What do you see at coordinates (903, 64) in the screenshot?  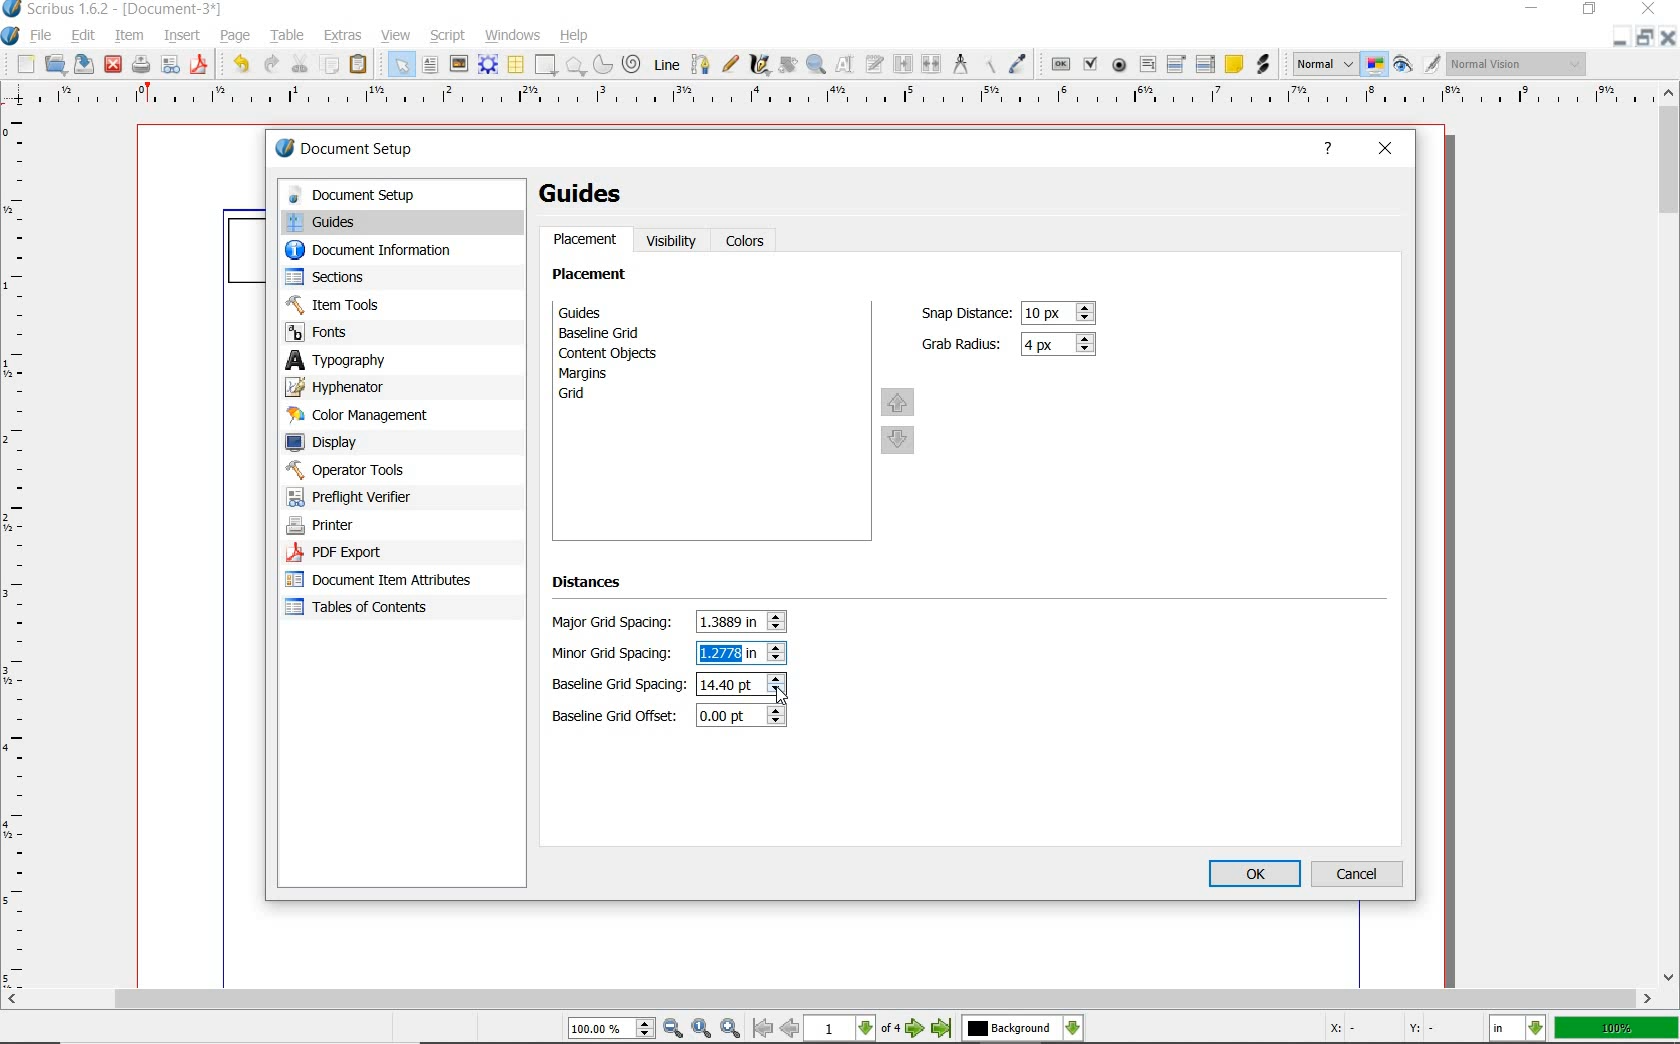 I see `link text frames` at bounding box center [903, 64].